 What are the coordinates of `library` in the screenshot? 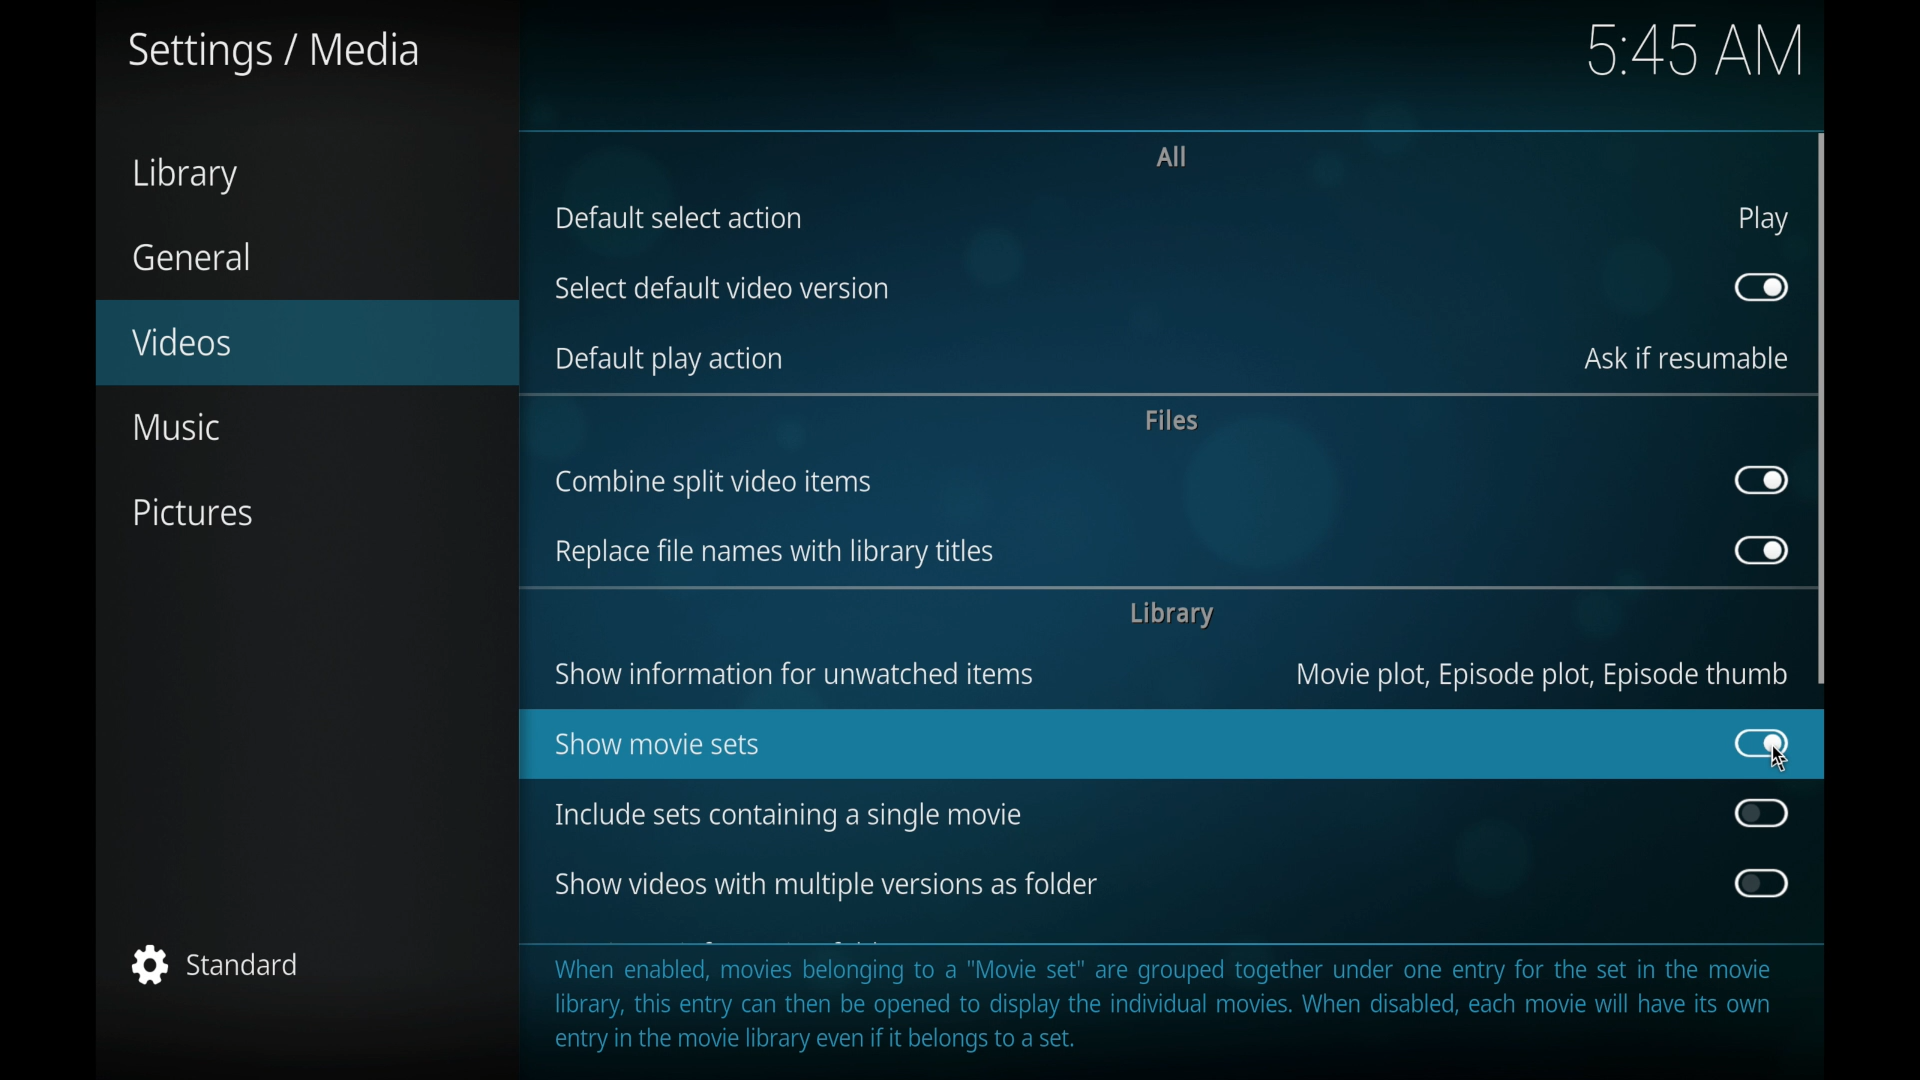 It's located at (184, 175).